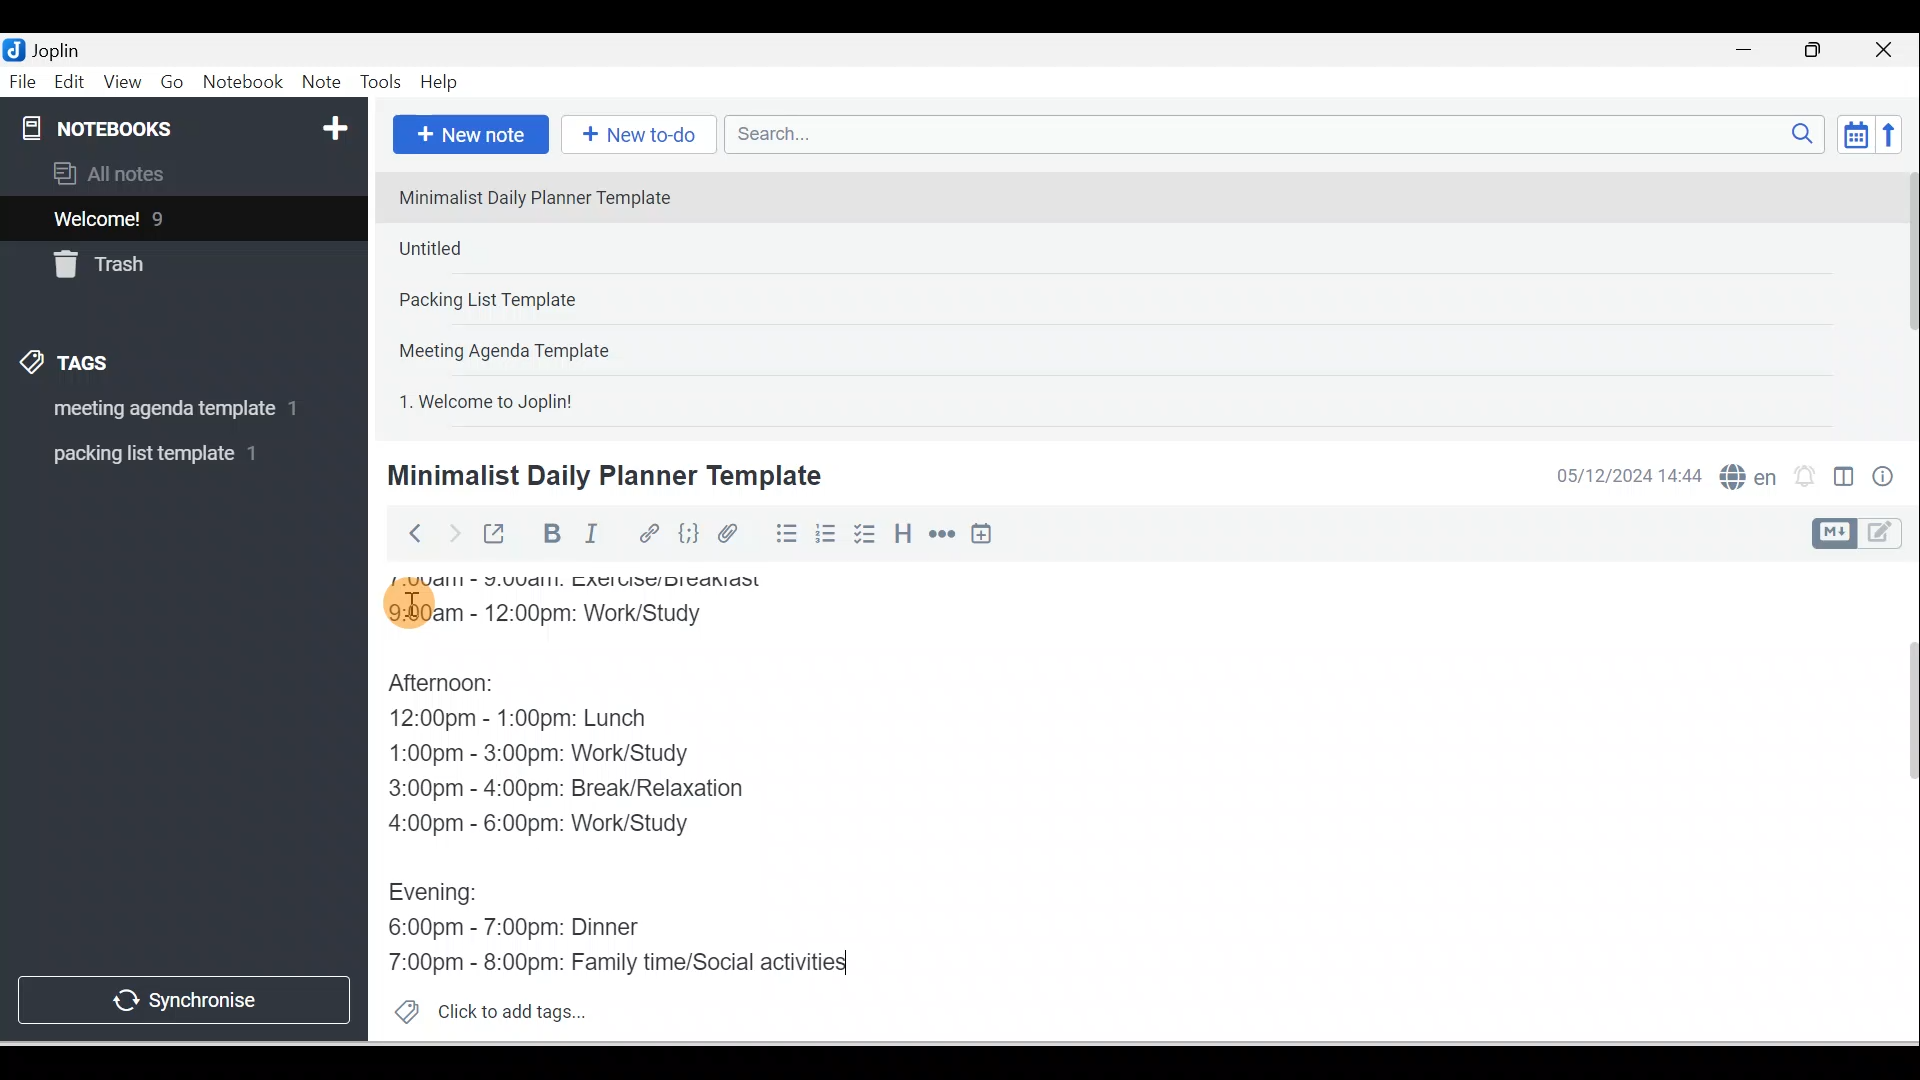 The width and height of the screenshot is (1920, 1080). Describe the element at coordinates (169, 454) in the screenshot. I see `Tag 2` at that location.